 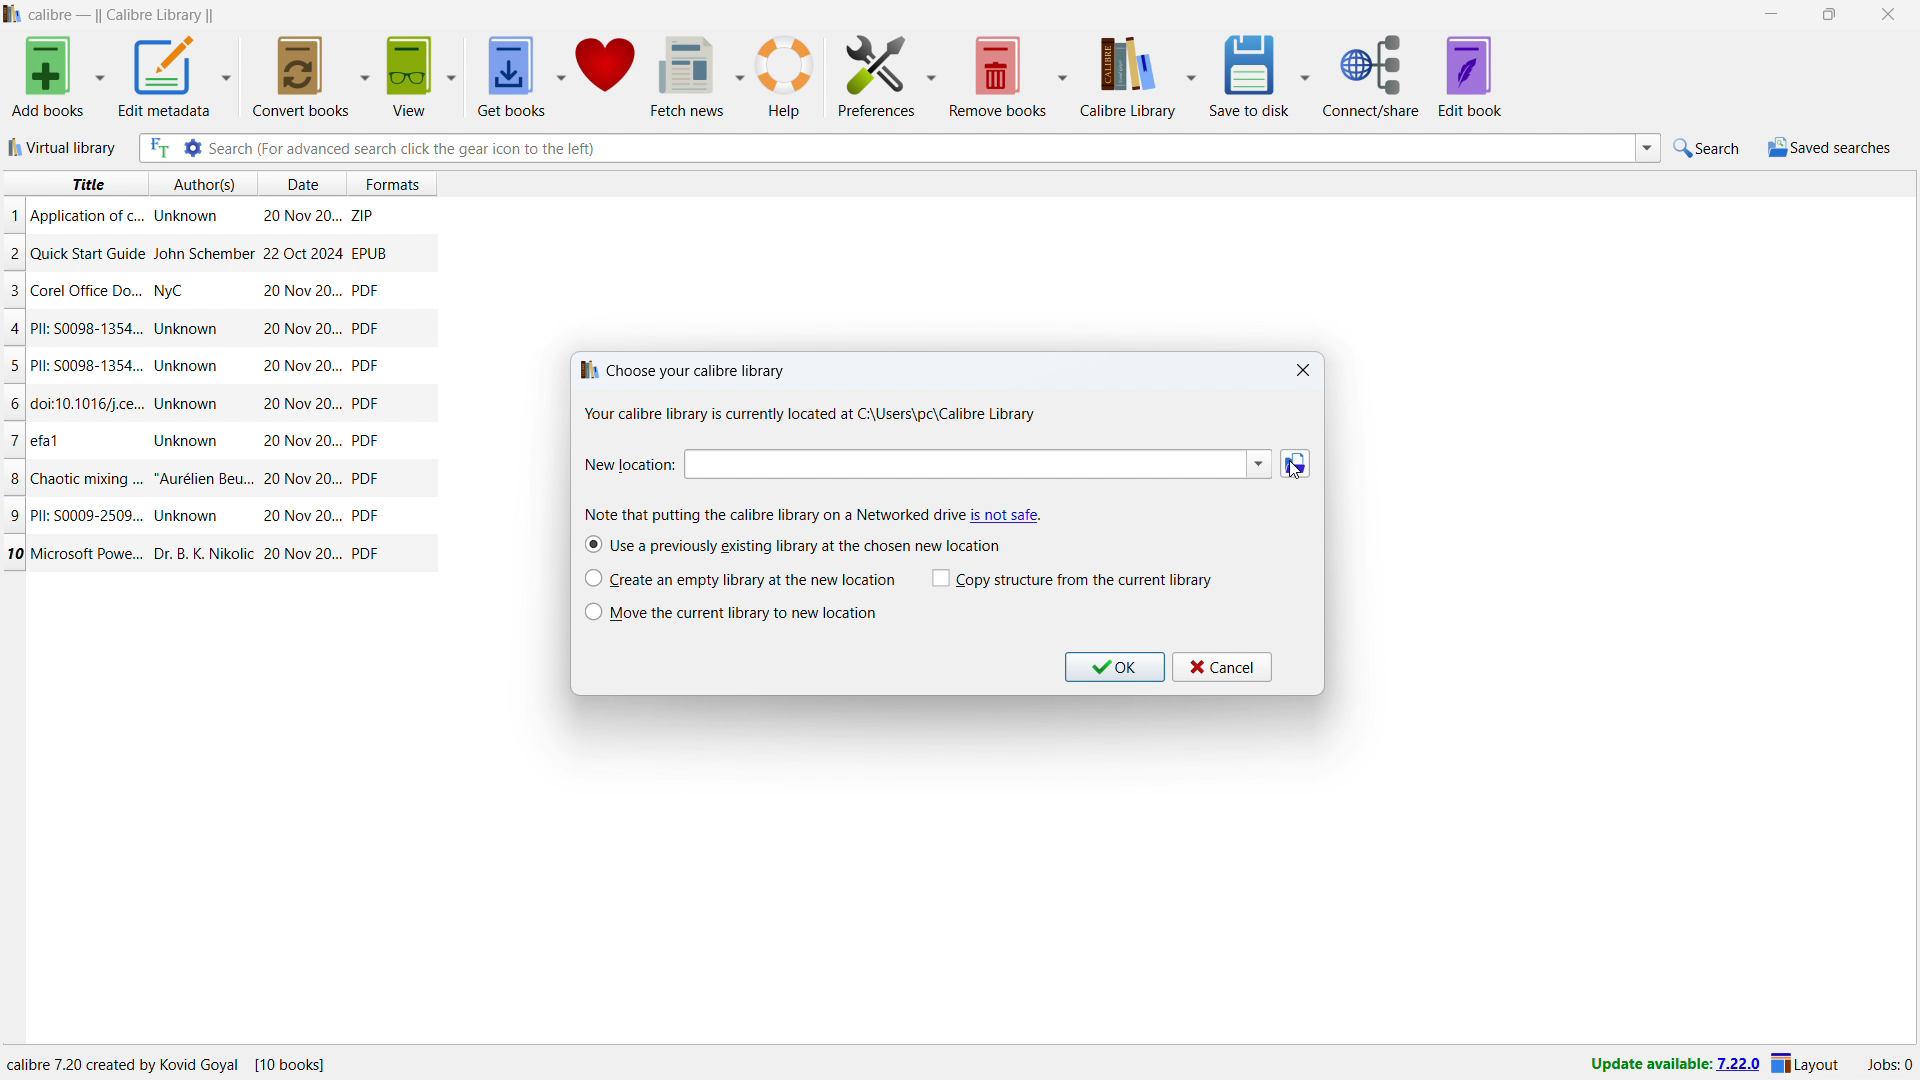 What do you see at coordinates (1648, 149) in the screenshot?
I see `search history` at bounding box center [1648, 149].